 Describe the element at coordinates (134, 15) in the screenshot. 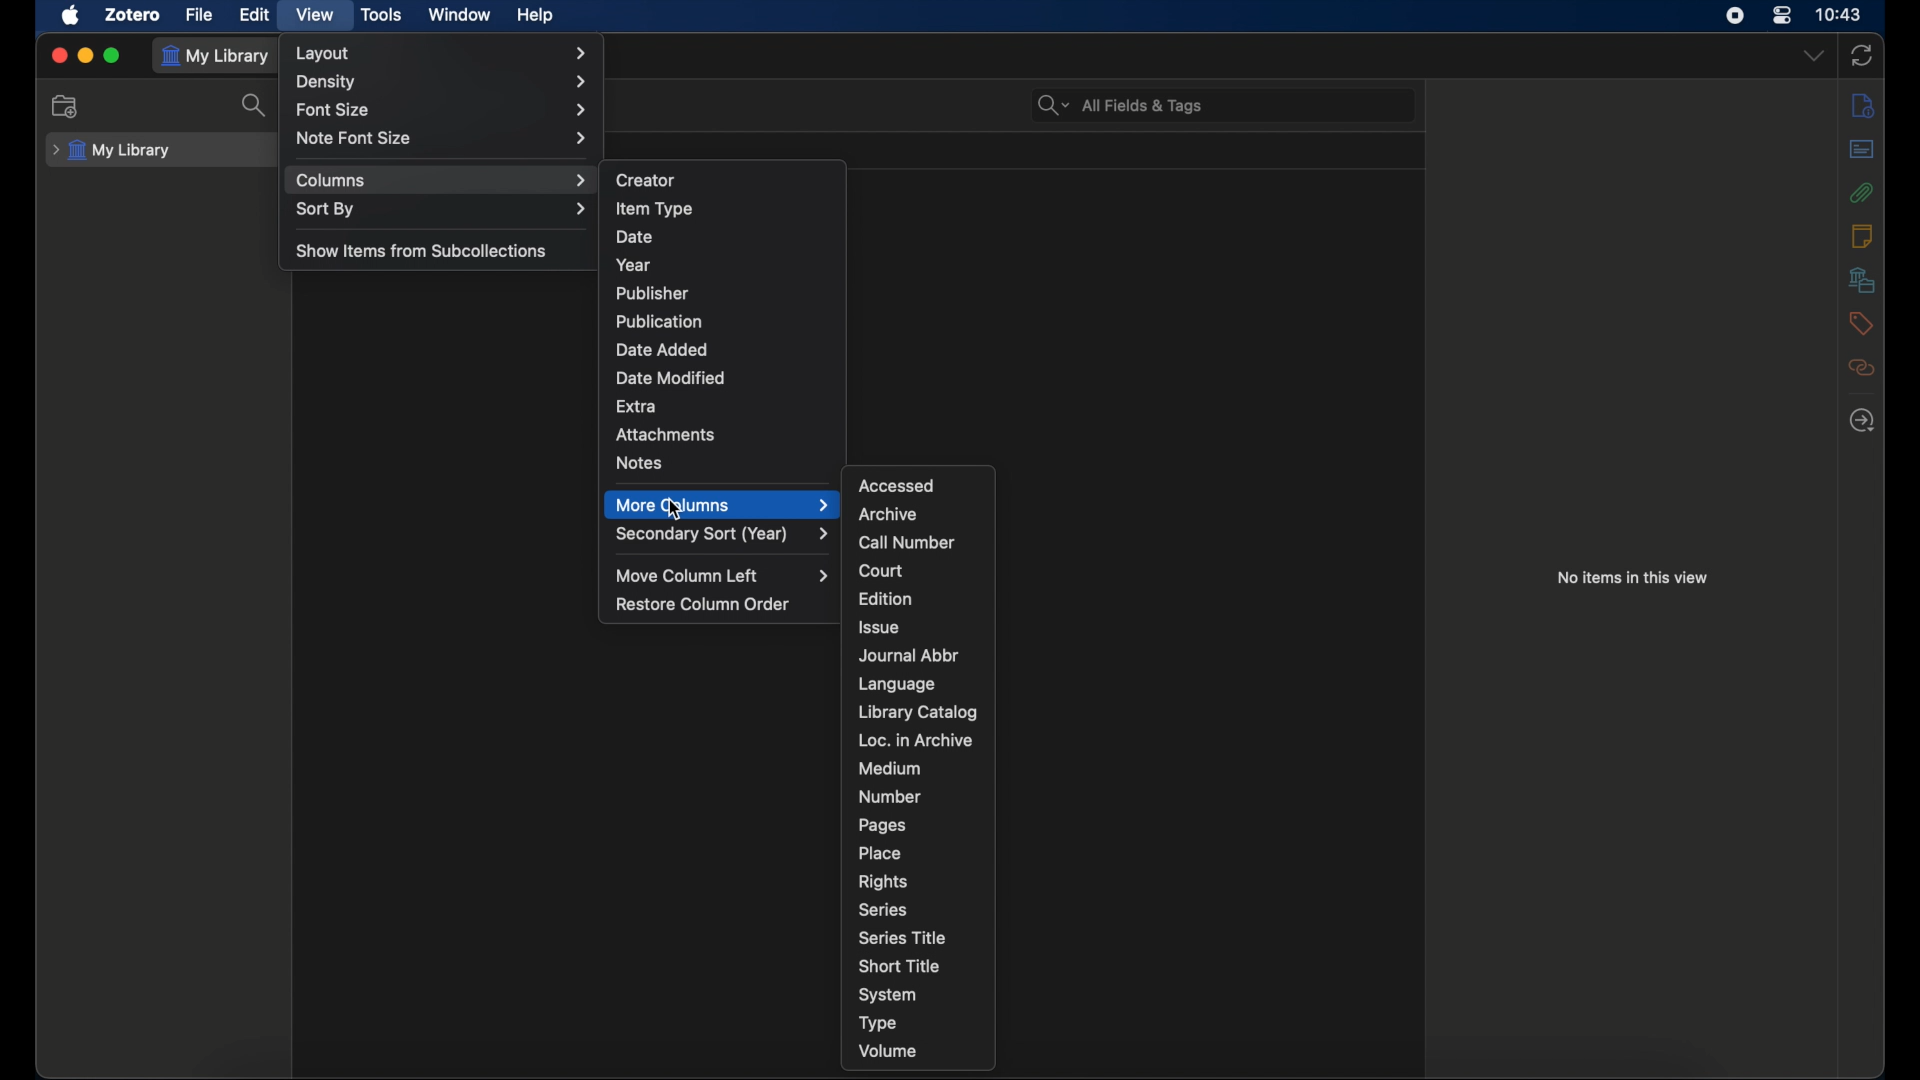

I see `zotero` at that location.